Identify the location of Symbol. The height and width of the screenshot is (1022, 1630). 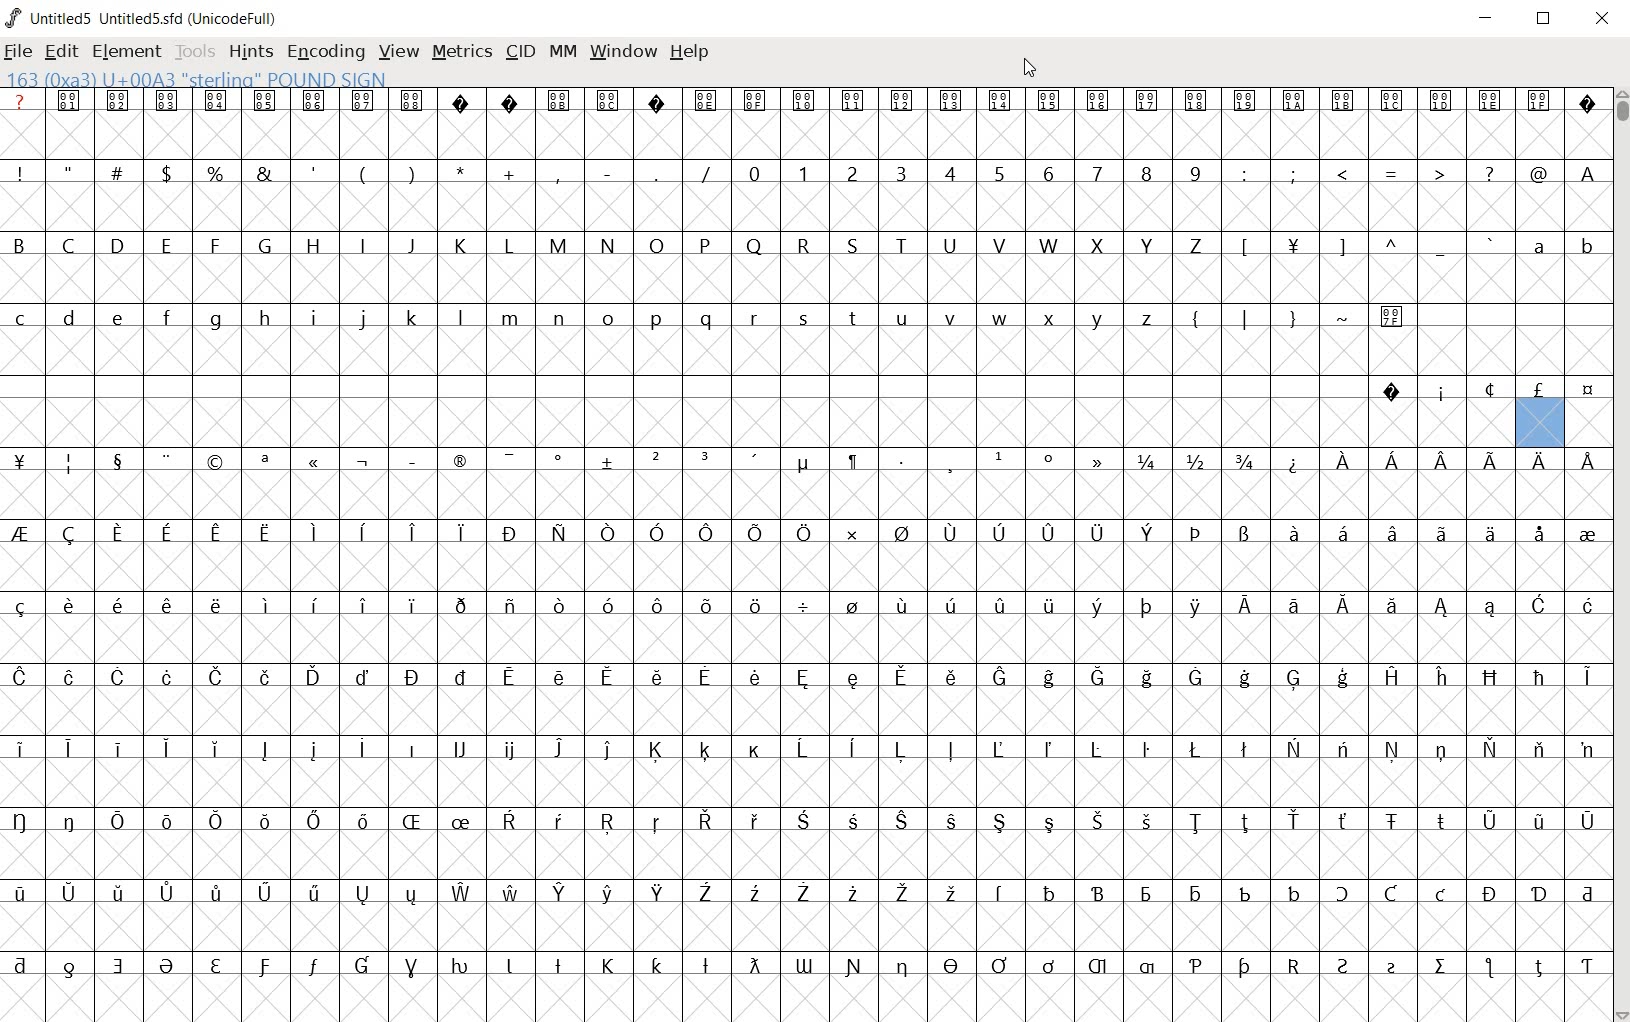
(461, 894).